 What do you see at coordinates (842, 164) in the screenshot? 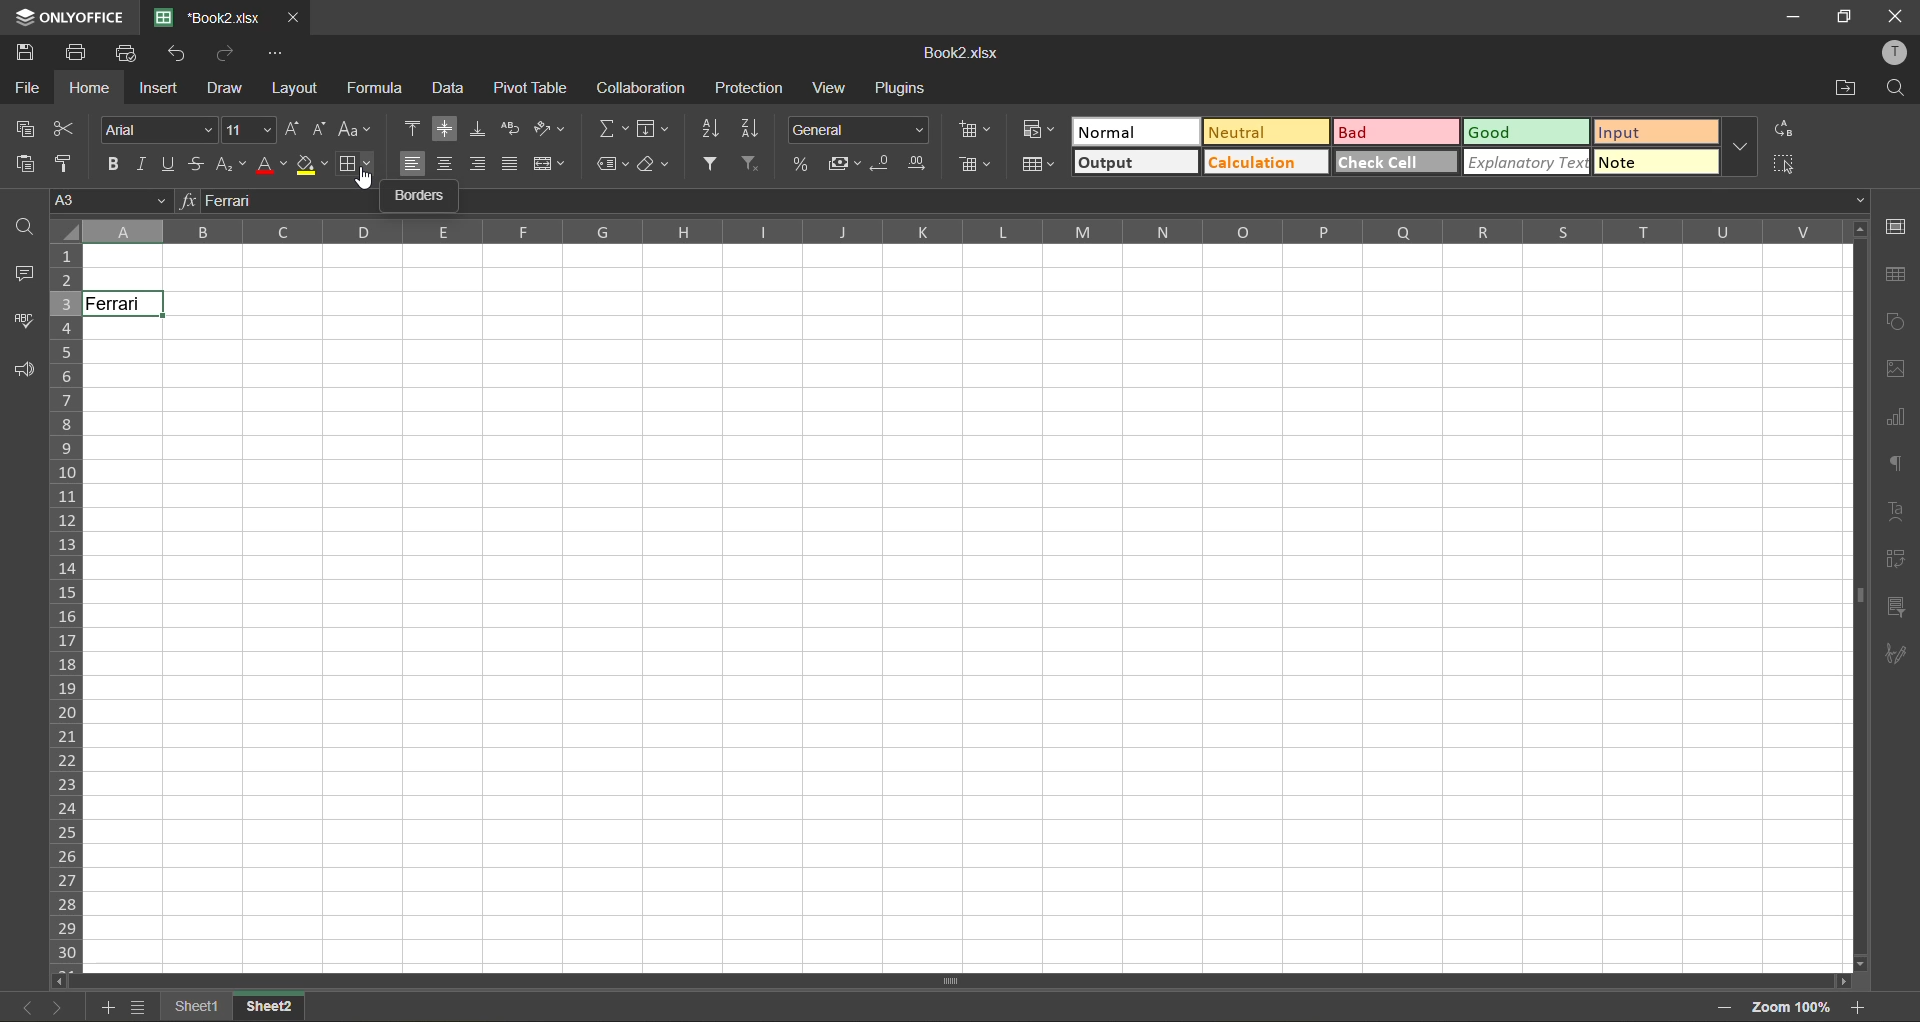
I see `accounting` at bounding box center [842, 164].